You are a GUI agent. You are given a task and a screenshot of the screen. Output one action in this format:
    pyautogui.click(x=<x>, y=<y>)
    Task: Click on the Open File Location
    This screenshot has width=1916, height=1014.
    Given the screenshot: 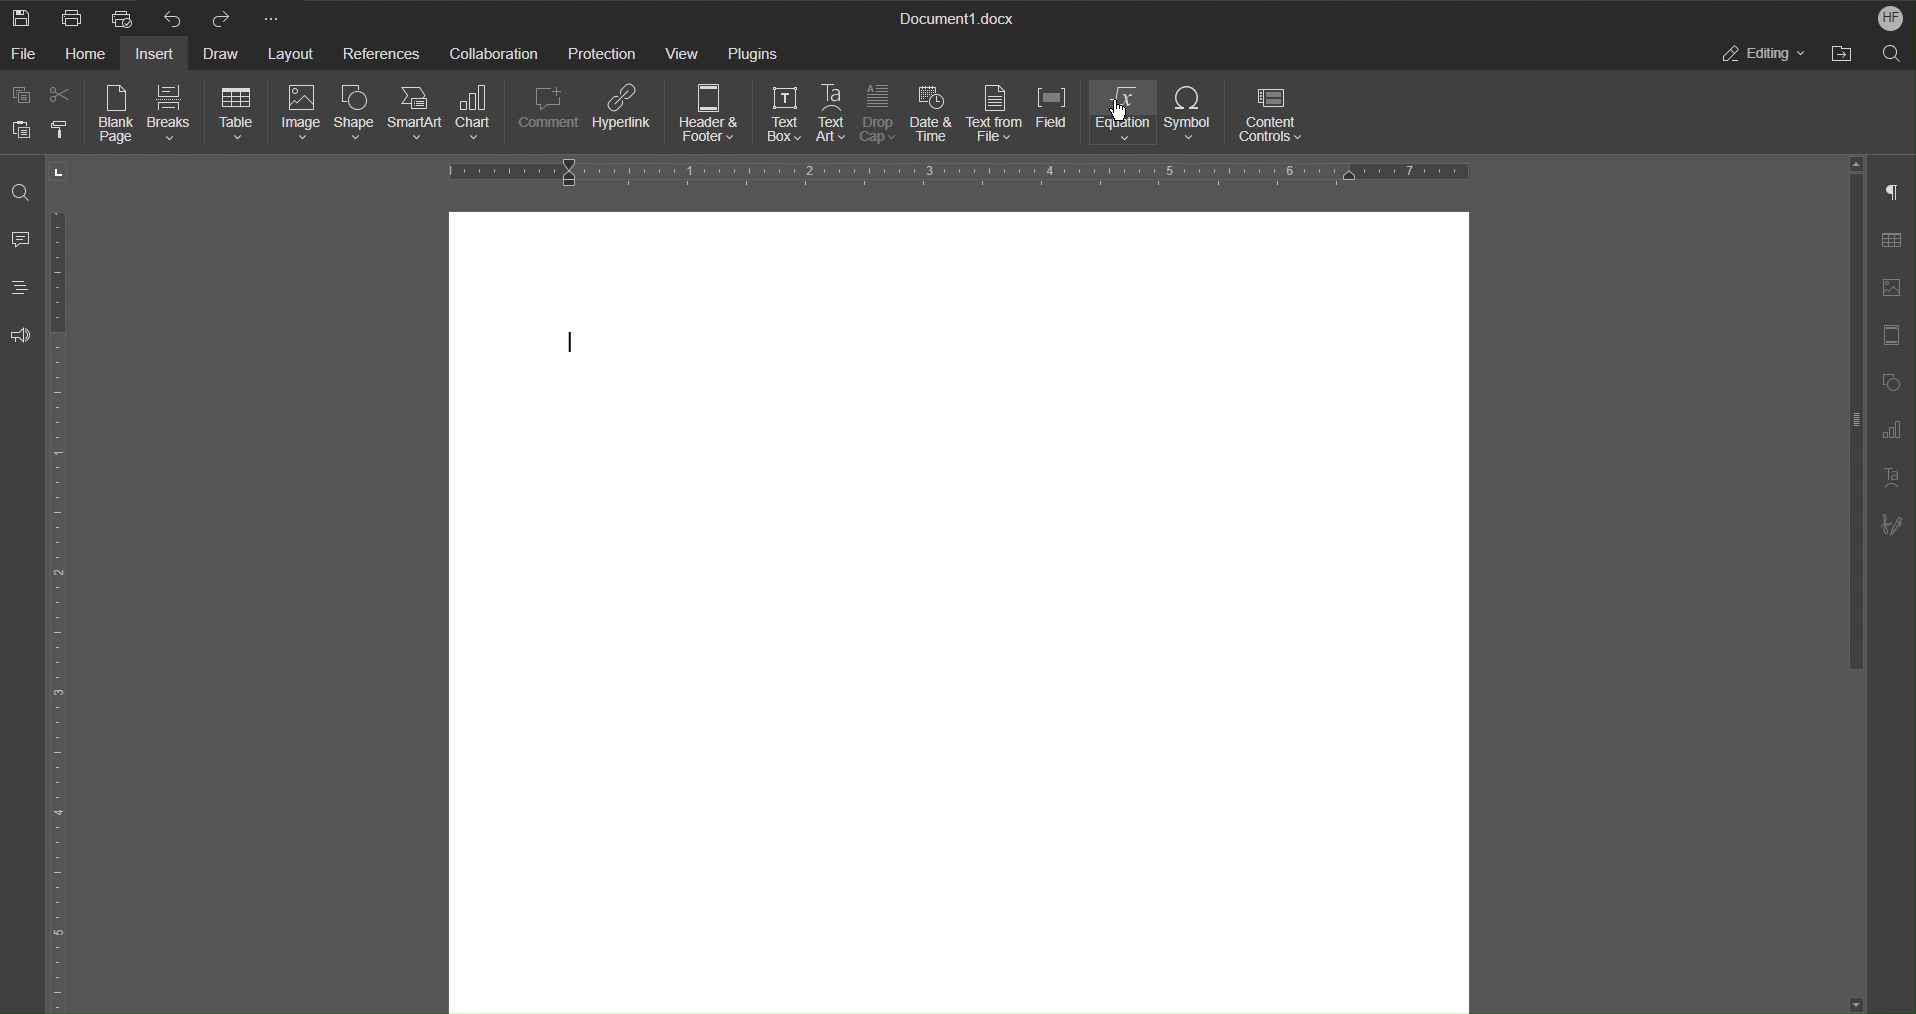 What is the action you would take?
    pyautogui.click(x=1847, y=55)
    